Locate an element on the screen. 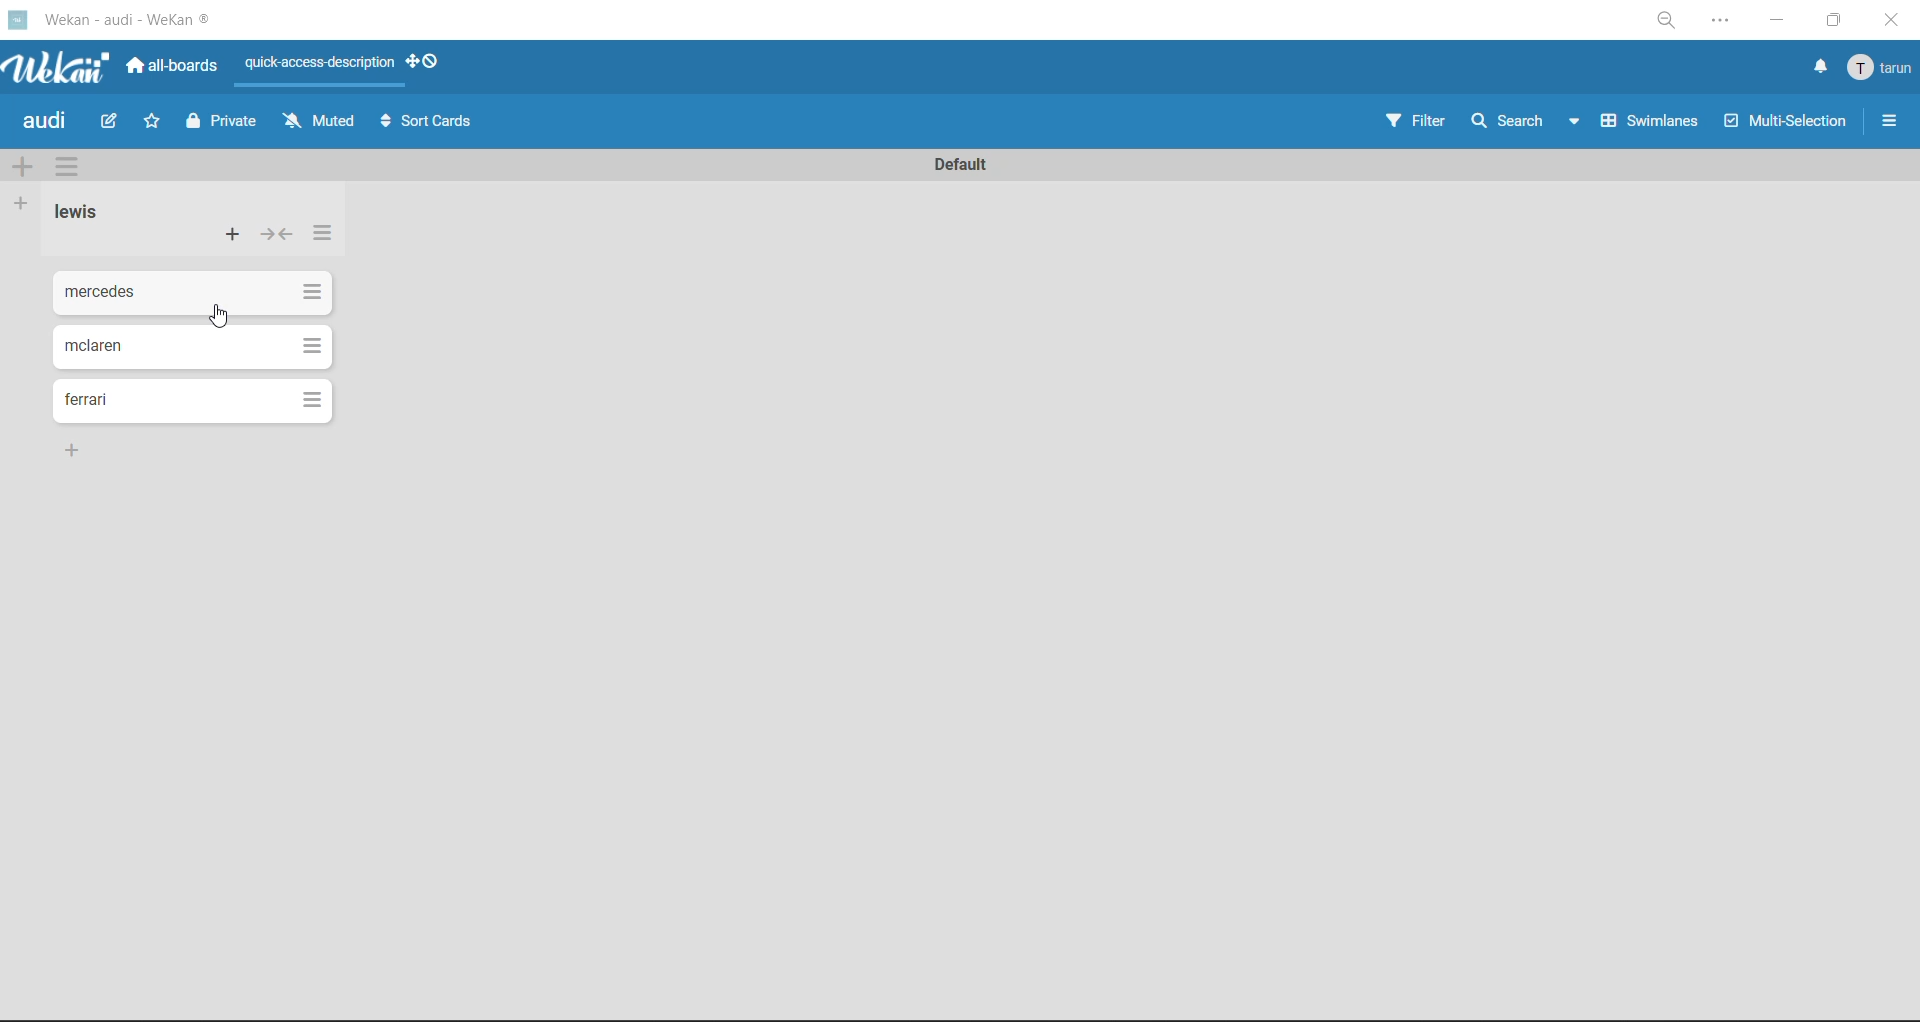 The width and height of the screenshot is (1920, 1022). minimize is located at coordinates (1776, 24).